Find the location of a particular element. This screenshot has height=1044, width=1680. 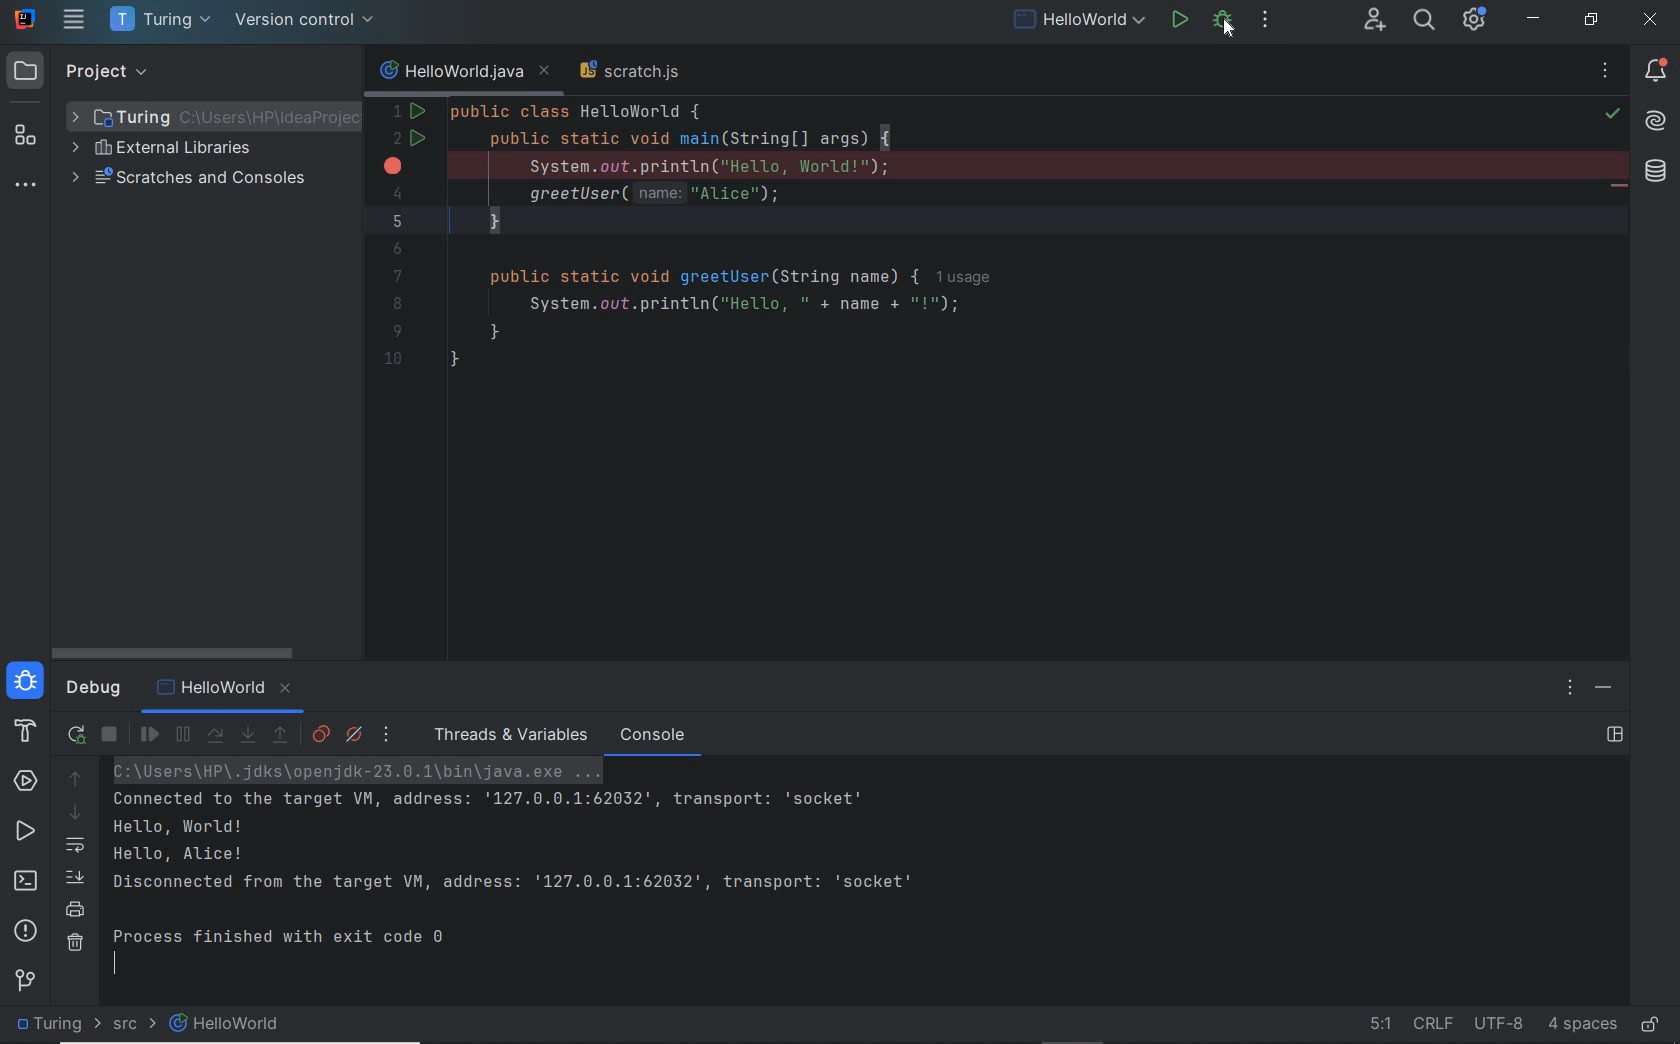

project folder is located at coordinates (212, 114).